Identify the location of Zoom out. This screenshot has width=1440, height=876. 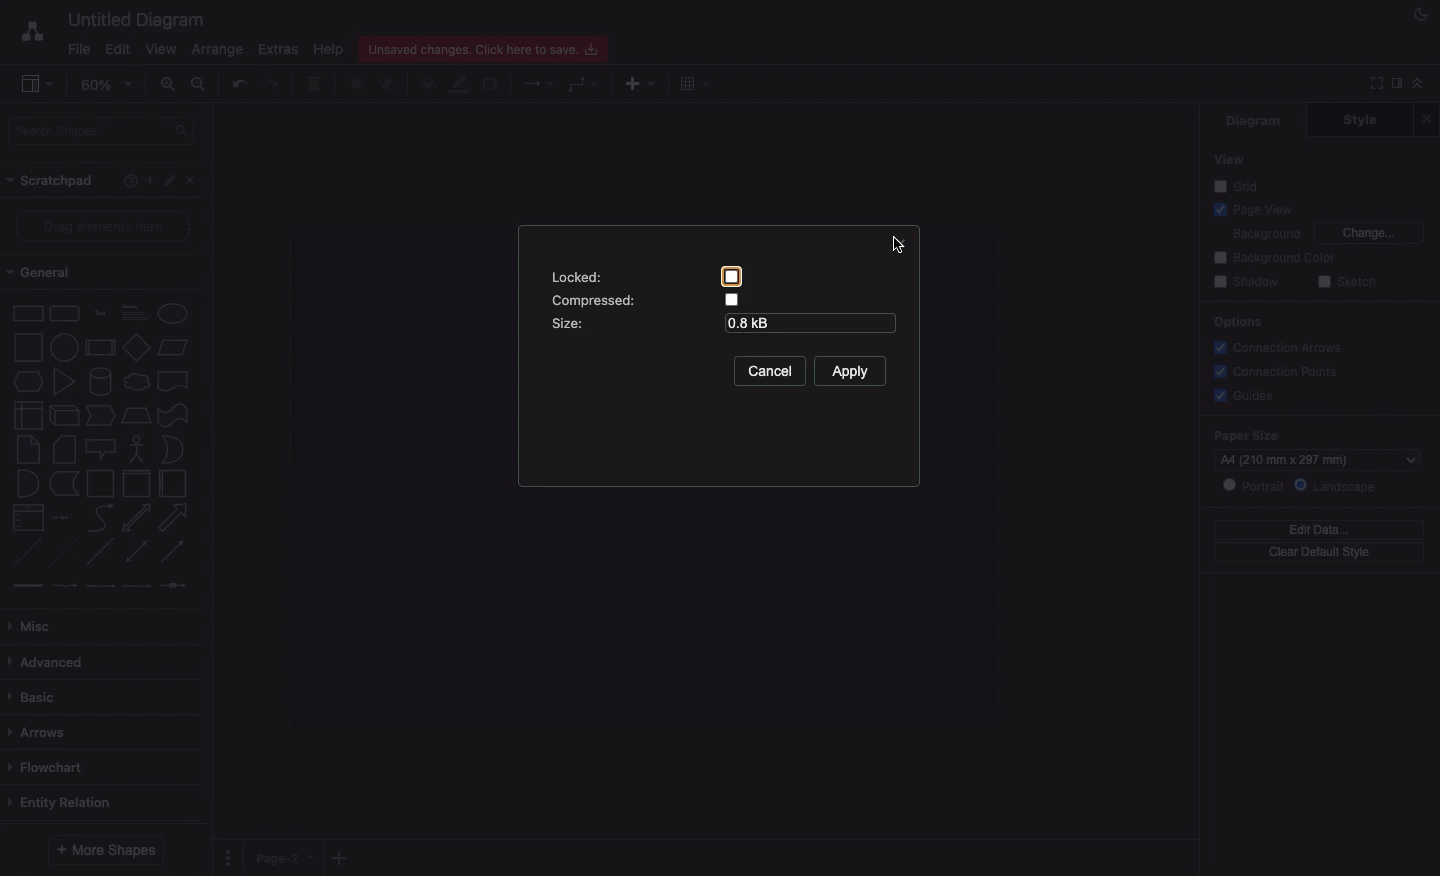
(201, 83).